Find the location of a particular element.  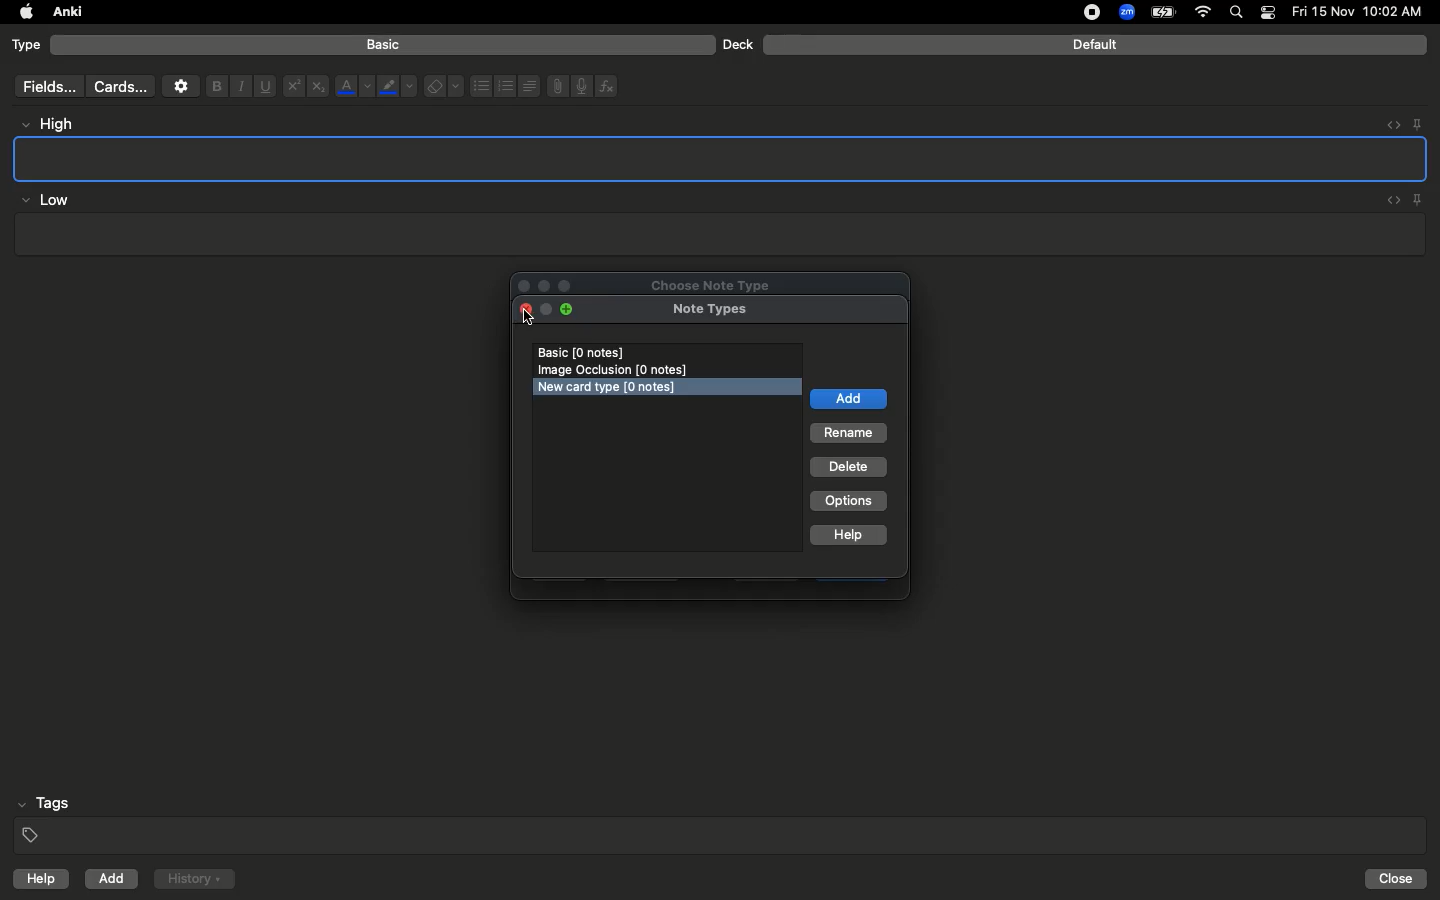

Italics is located at coordinates (238, 87).